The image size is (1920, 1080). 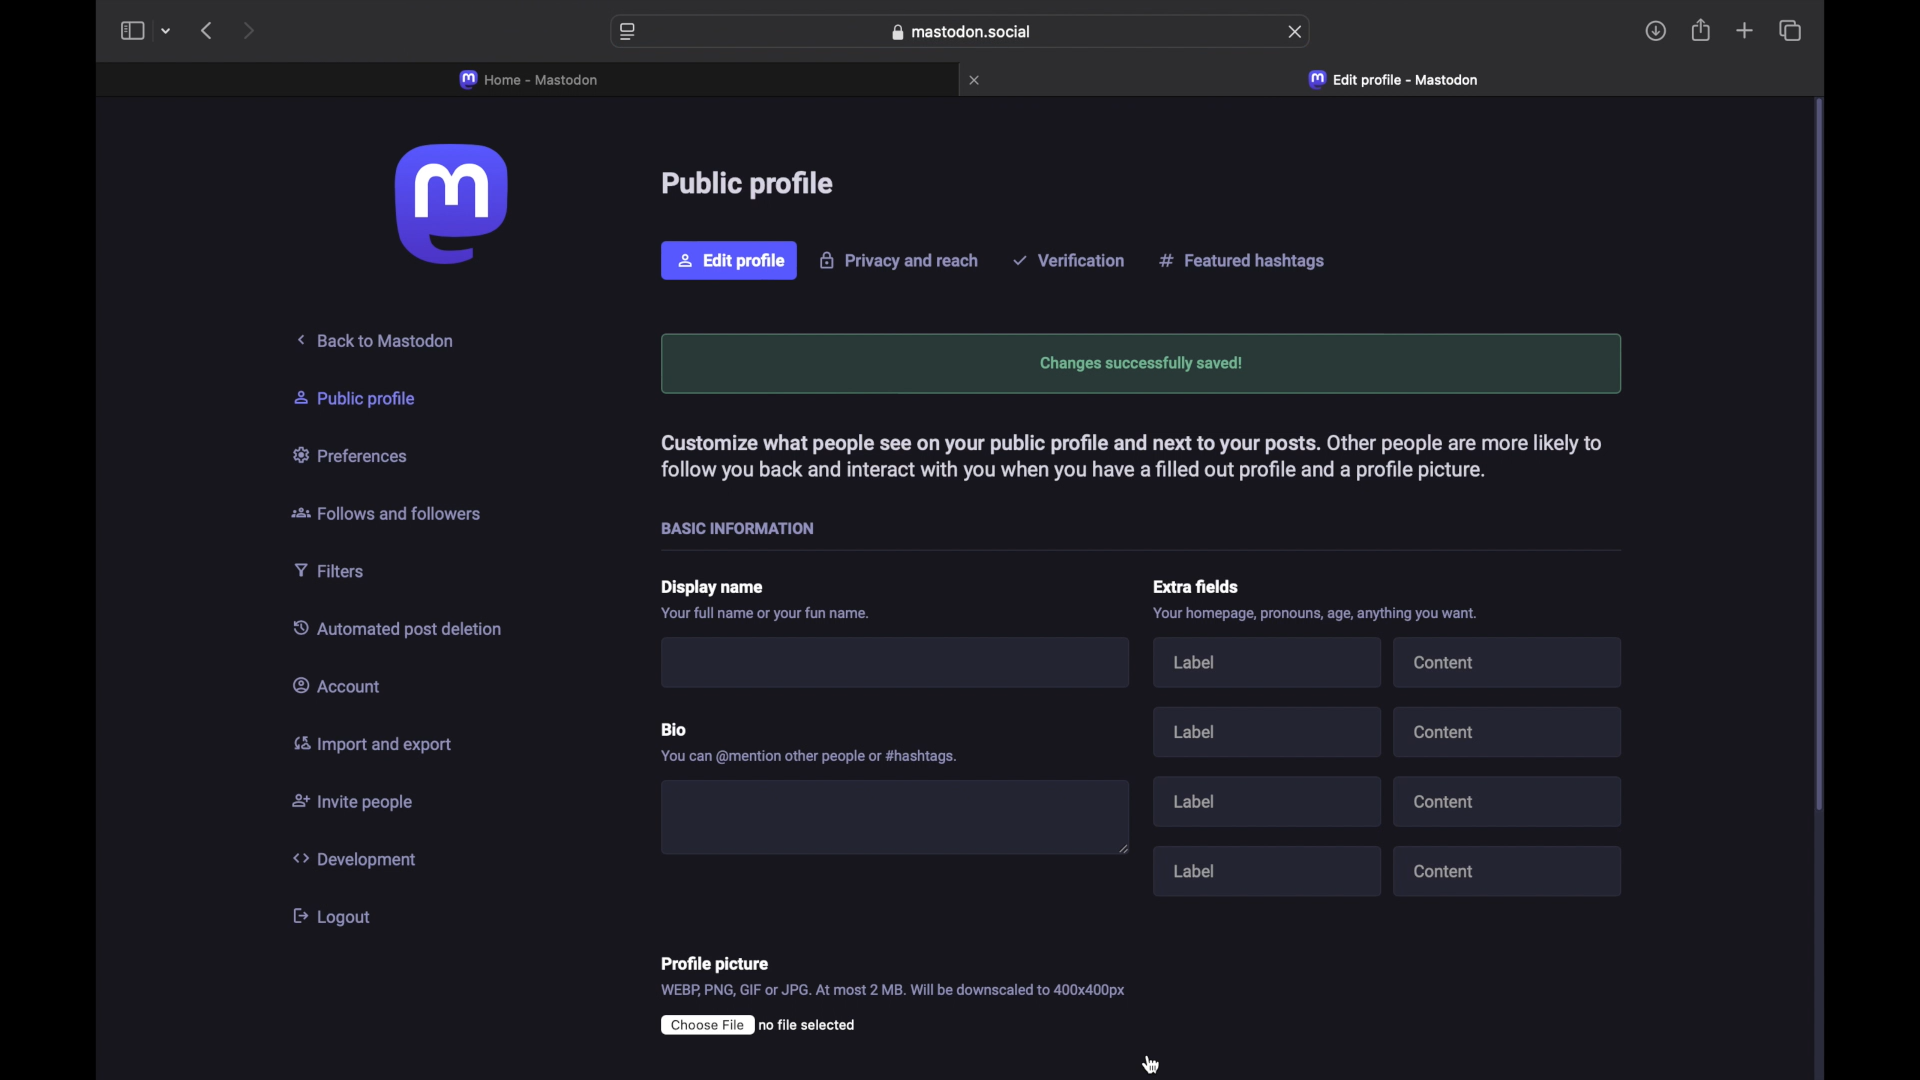 What do you see at coordinates (1790, 30) in the screenshot?
I see `show tab overview` at bounding box center [1790, 30].